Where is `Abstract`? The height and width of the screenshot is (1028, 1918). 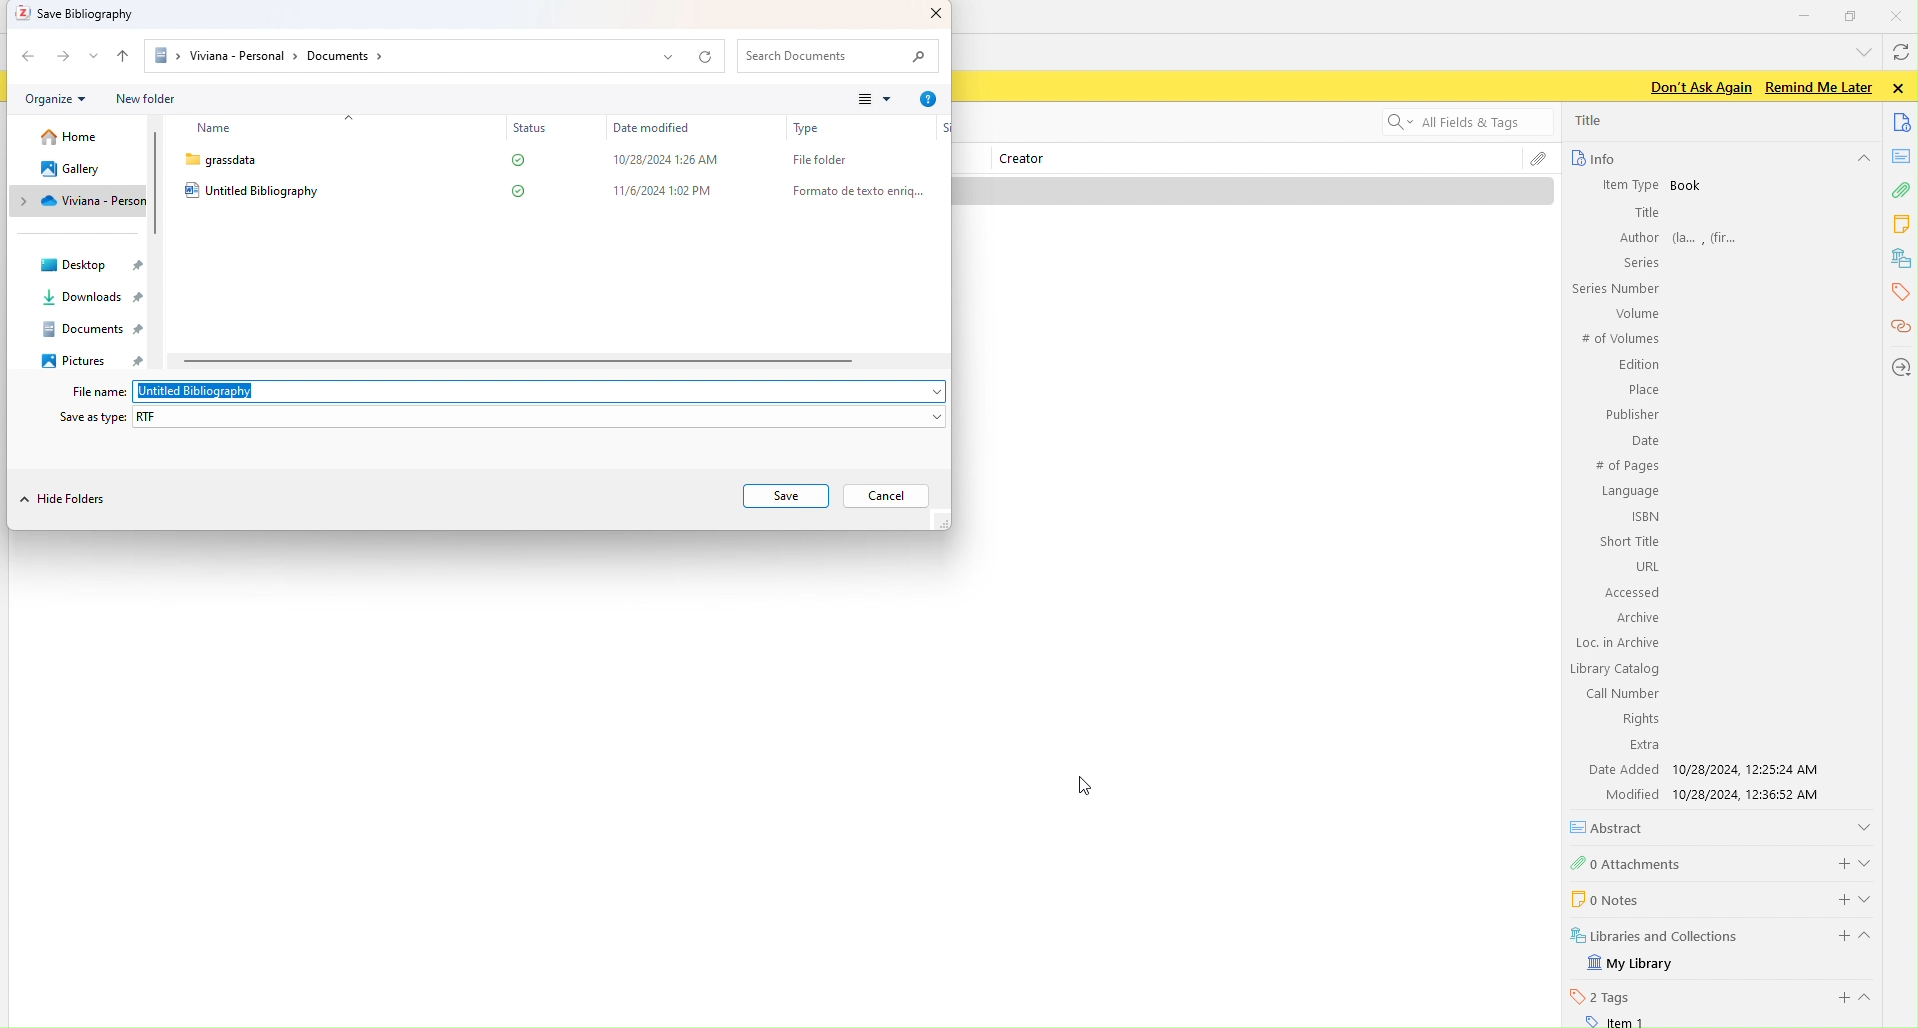
Abstract is located at coordinates (1614, 827).